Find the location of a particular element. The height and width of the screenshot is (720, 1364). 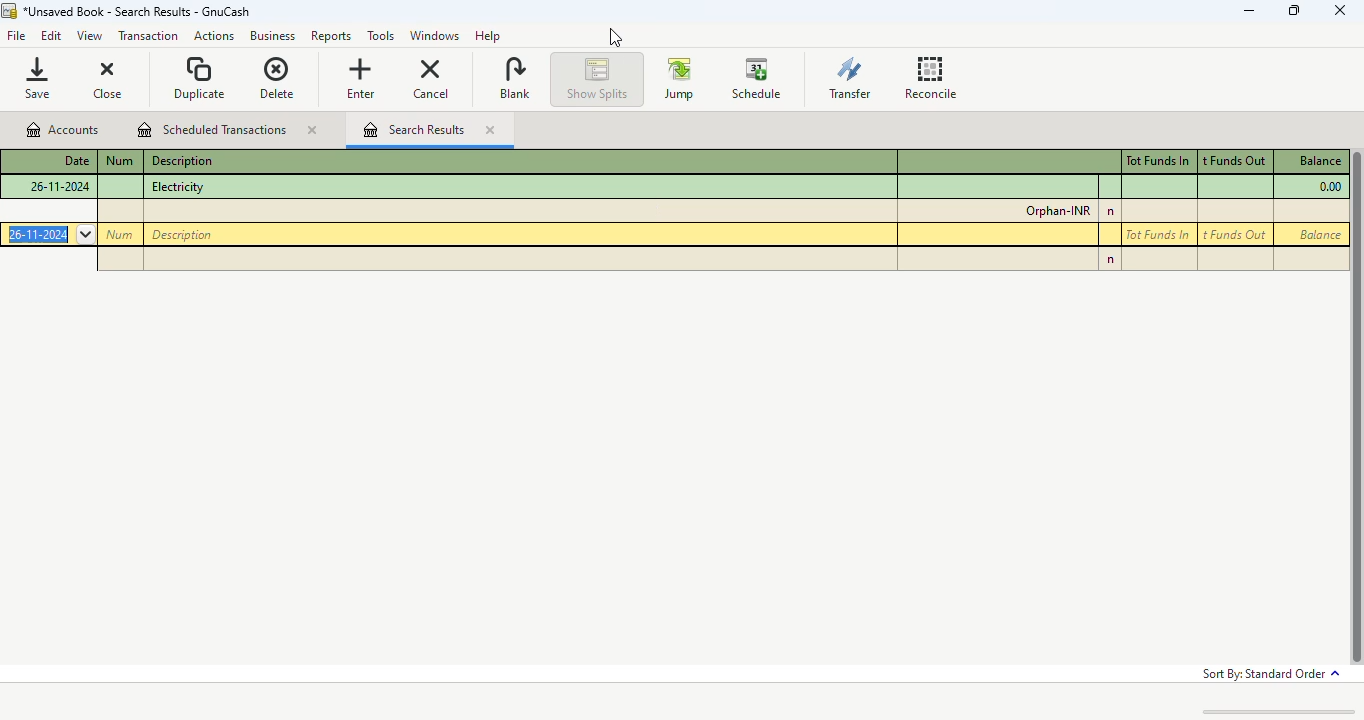

n is located at coordinates (1108, 260).